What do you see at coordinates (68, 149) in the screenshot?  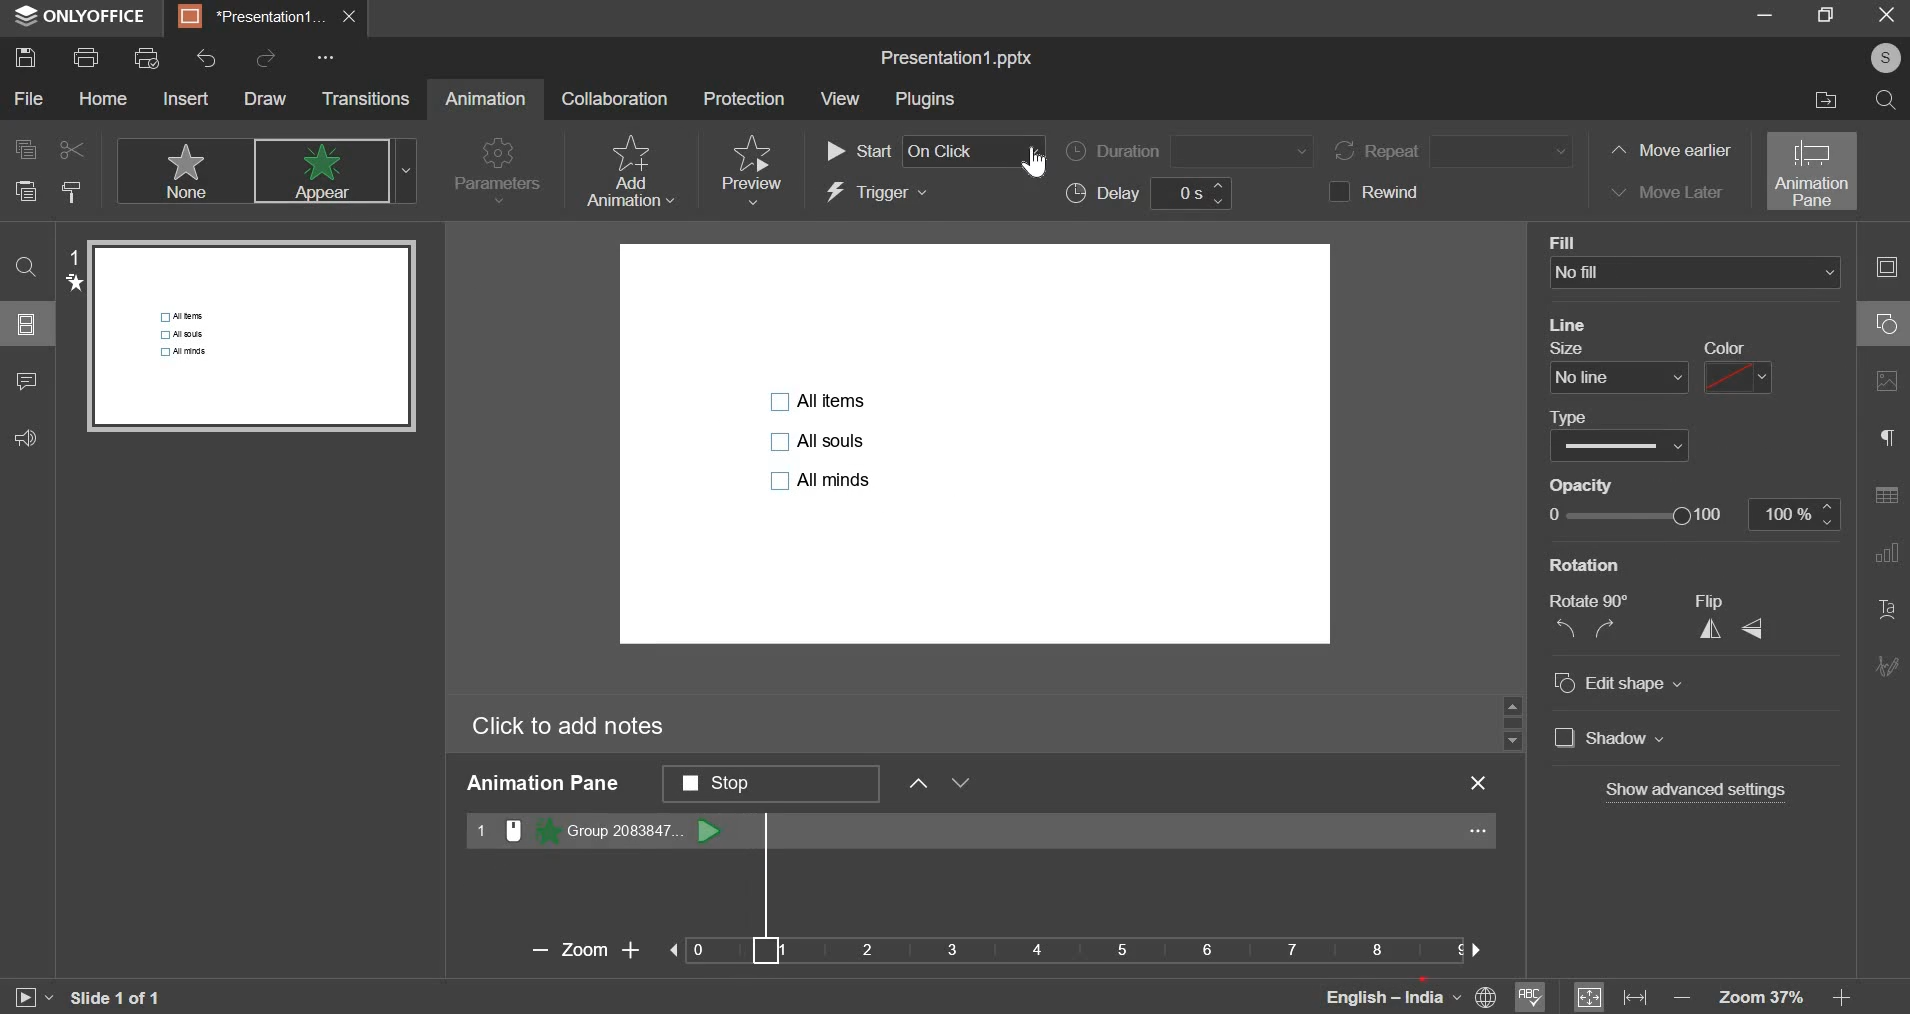 I see `cut` at bounding box center [68, 149].